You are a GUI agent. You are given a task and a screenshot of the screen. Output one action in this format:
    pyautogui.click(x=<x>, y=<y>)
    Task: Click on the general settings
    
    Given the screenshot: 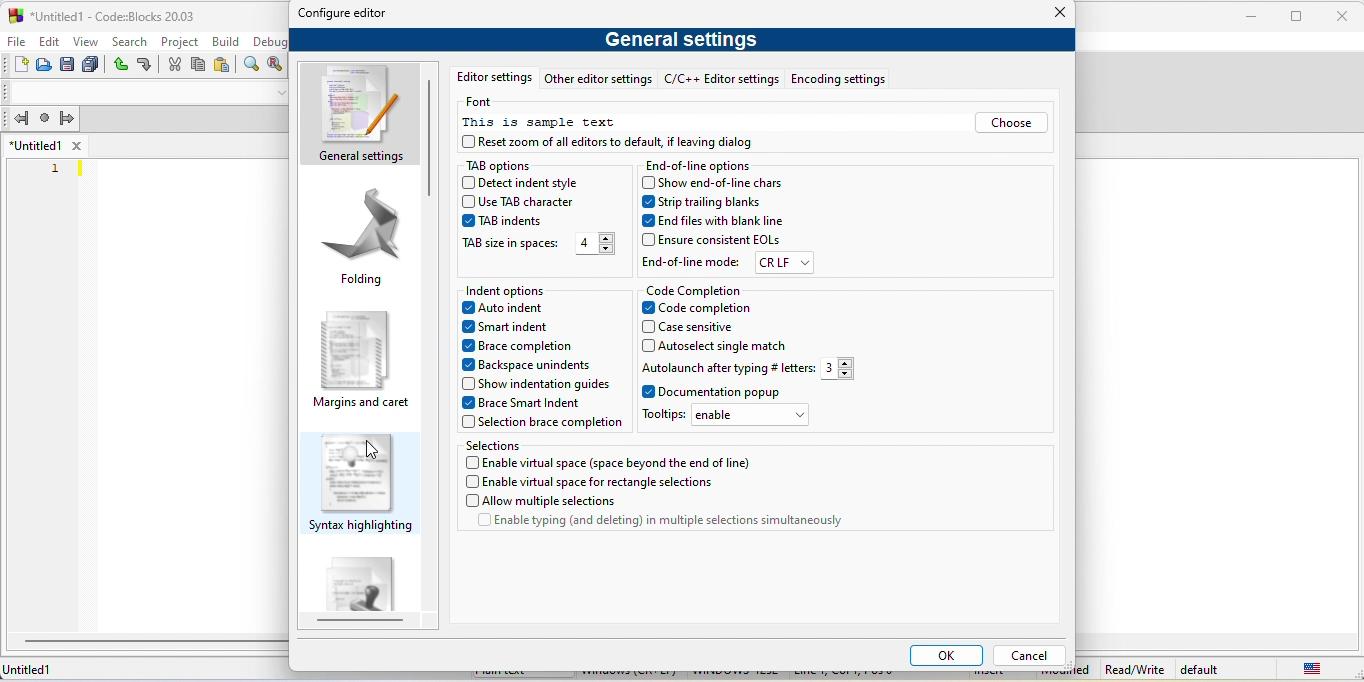 What is the action you would take?
    pyautogui.click(x=682, y=38)
    